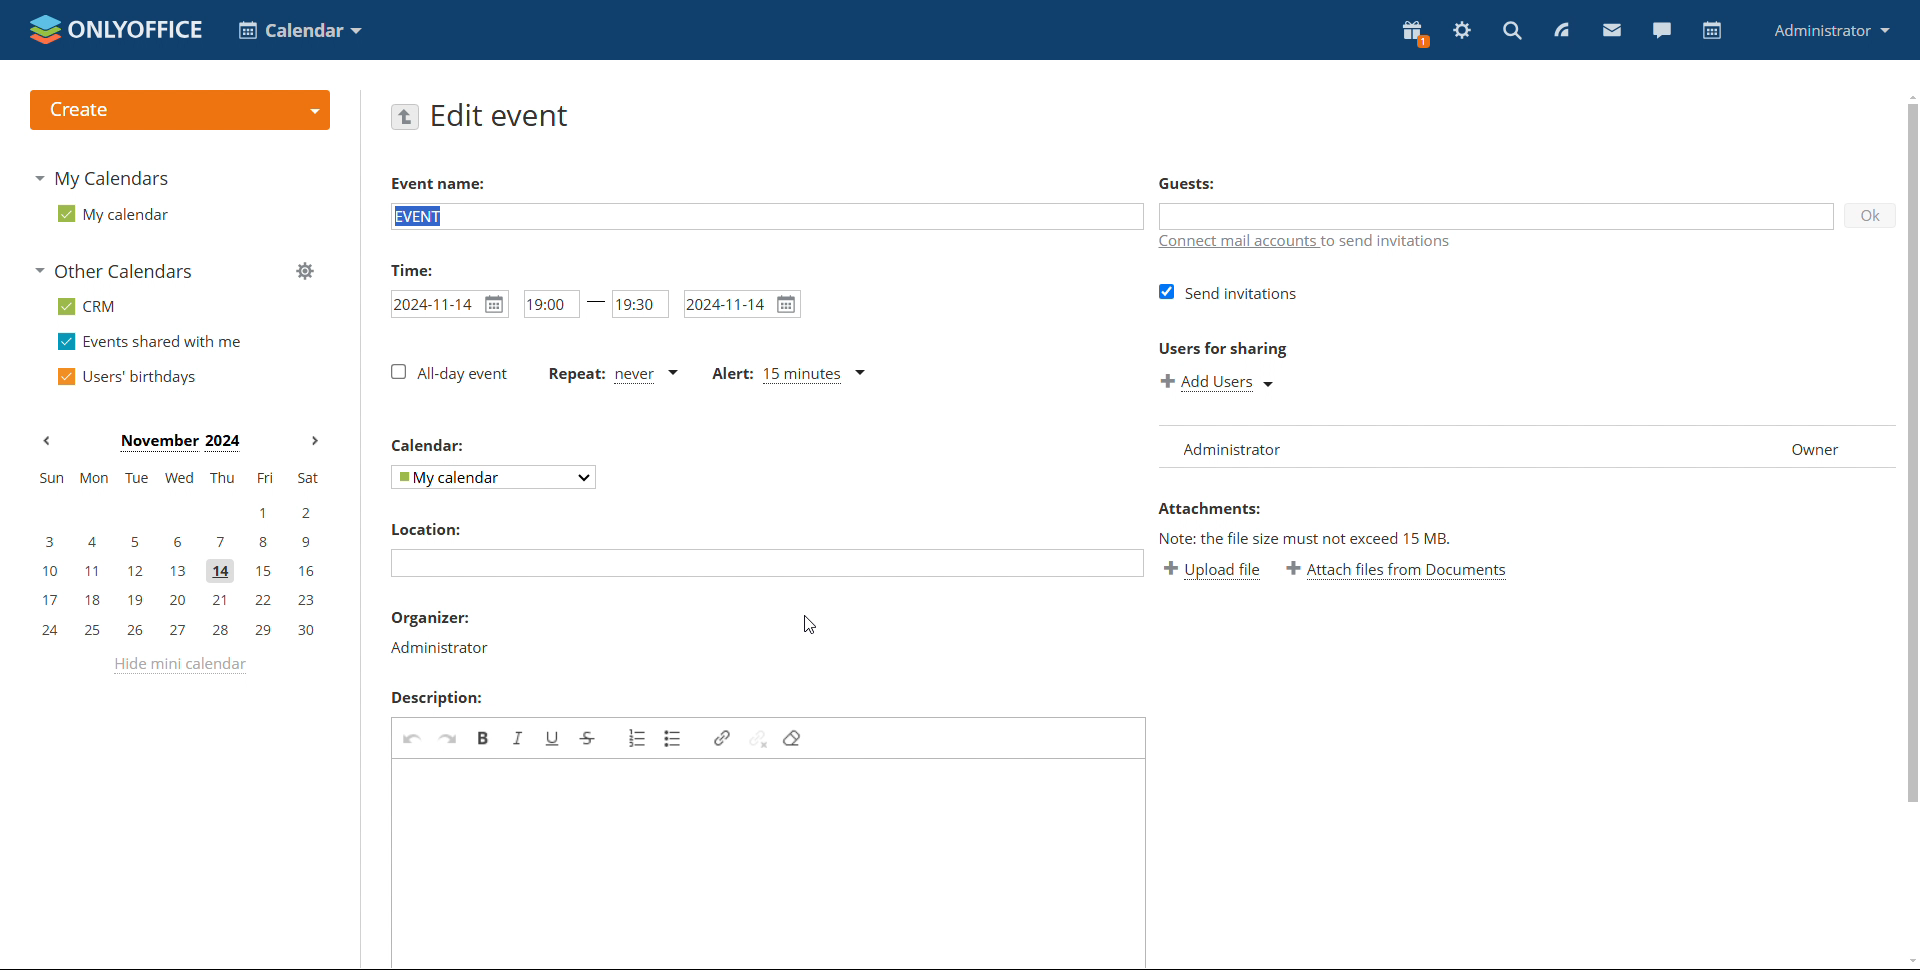 Image resolution: width=1920 pixels, height=970 pixels. I want to click on current month, so click(180, 443).